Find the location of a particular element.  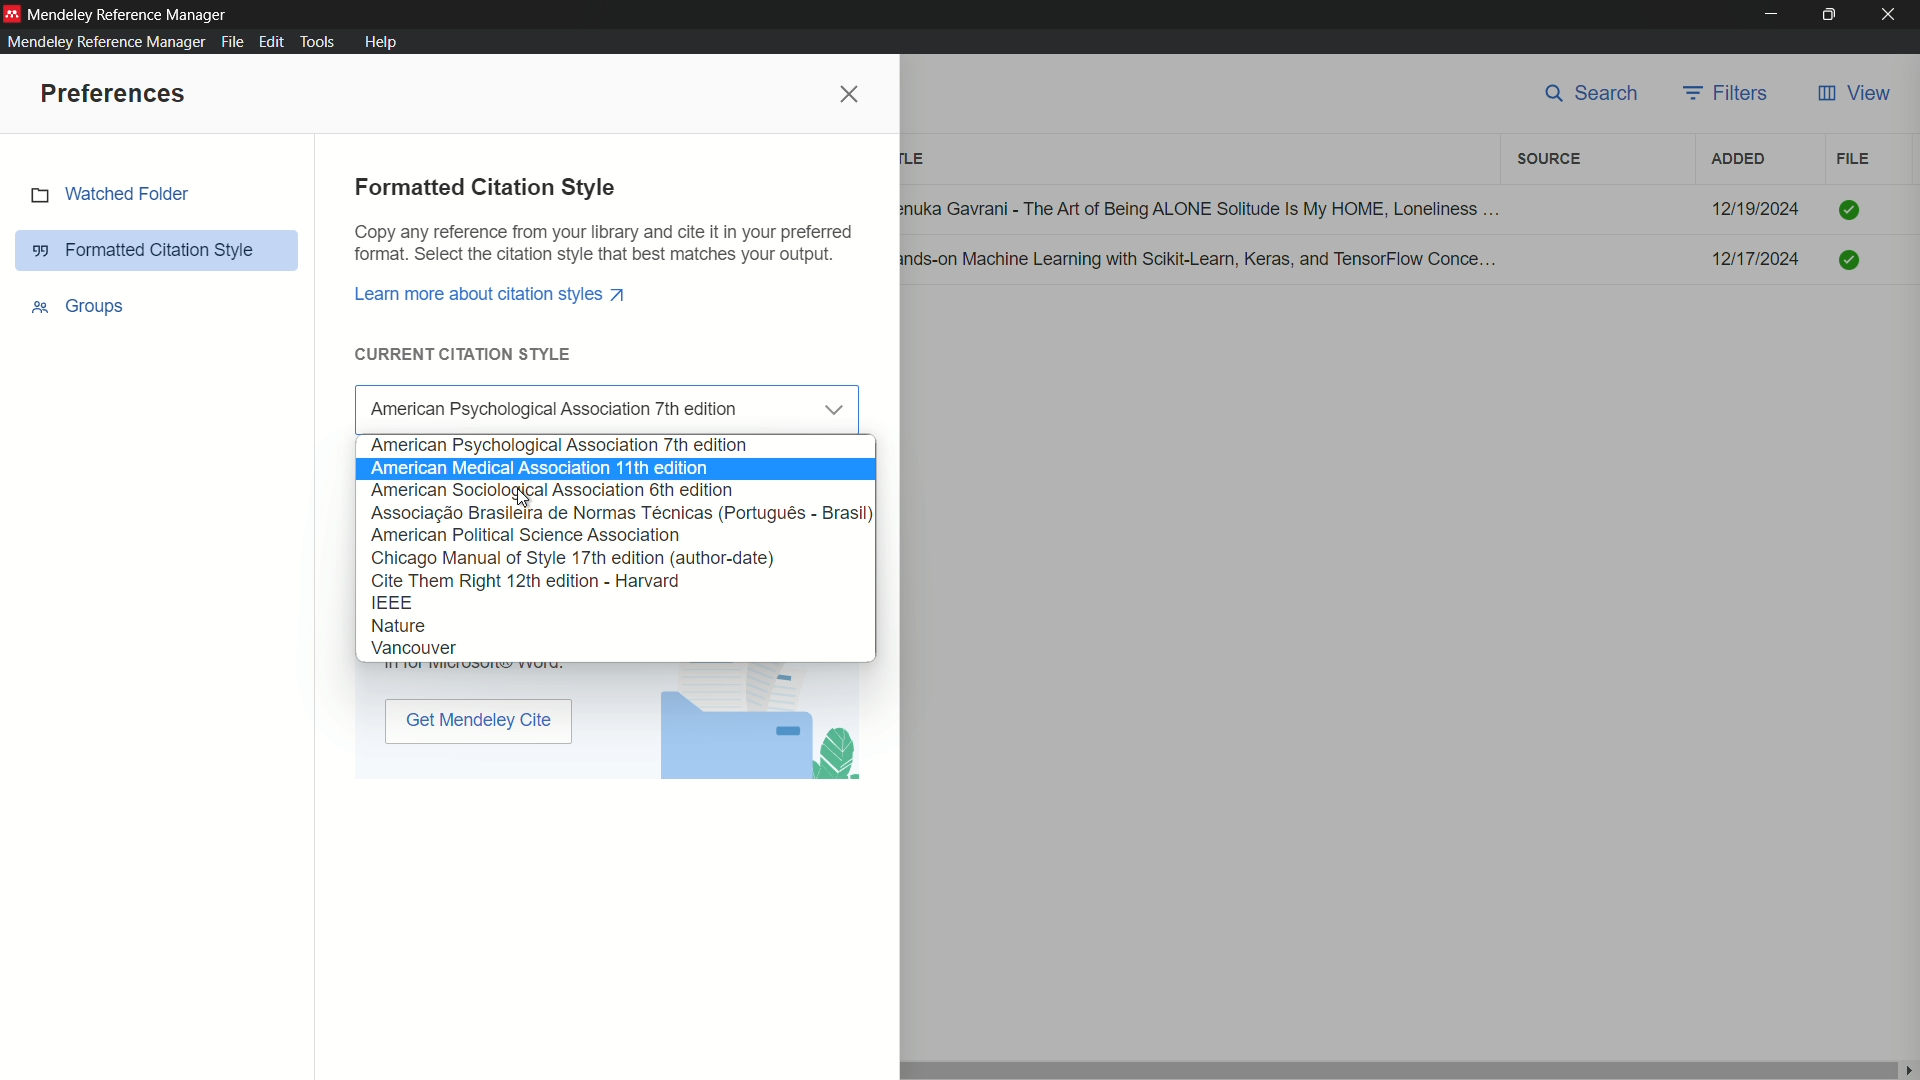

view is located at coordinates (1854, 96).